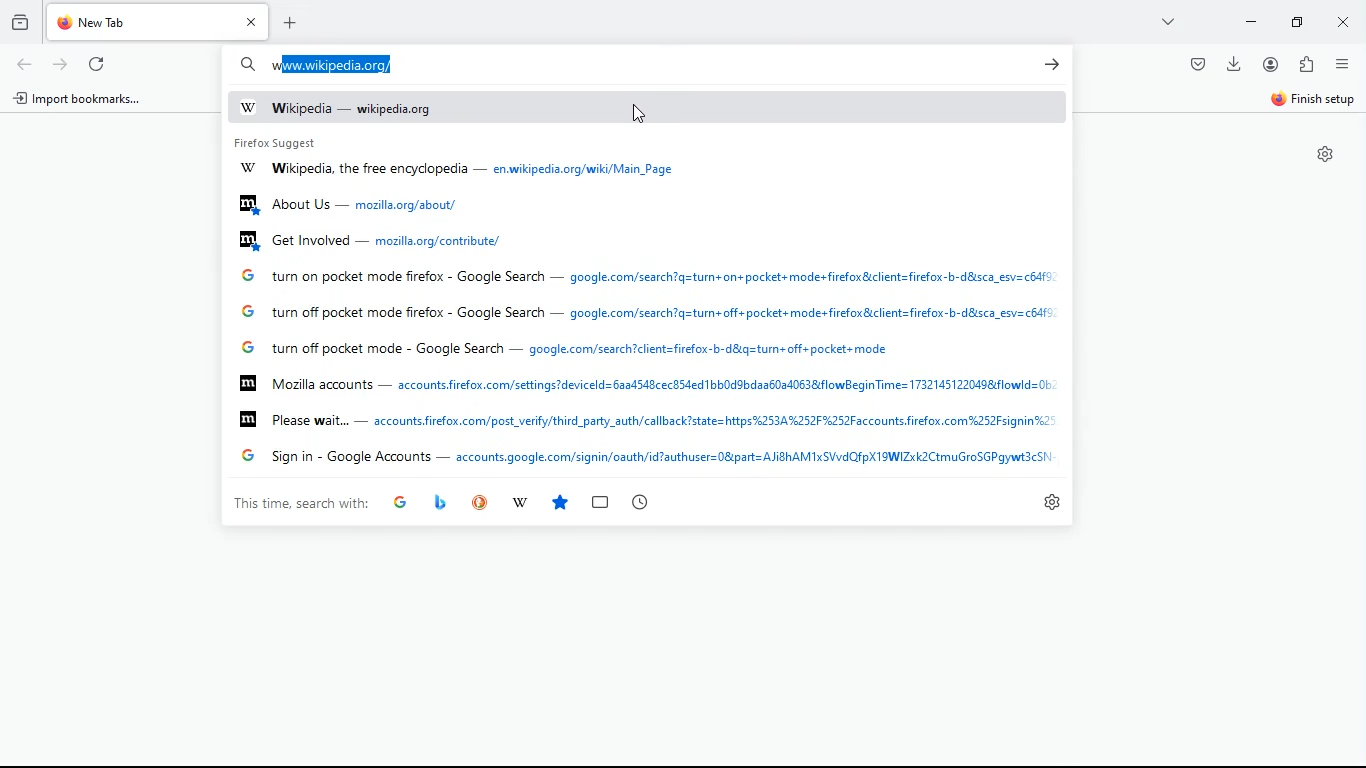 This screenshot has height=768, width=1366. What do you see at coordinates (299, 504) in the screenshot?
I see `this time search with` at bounding box center [299, 504].